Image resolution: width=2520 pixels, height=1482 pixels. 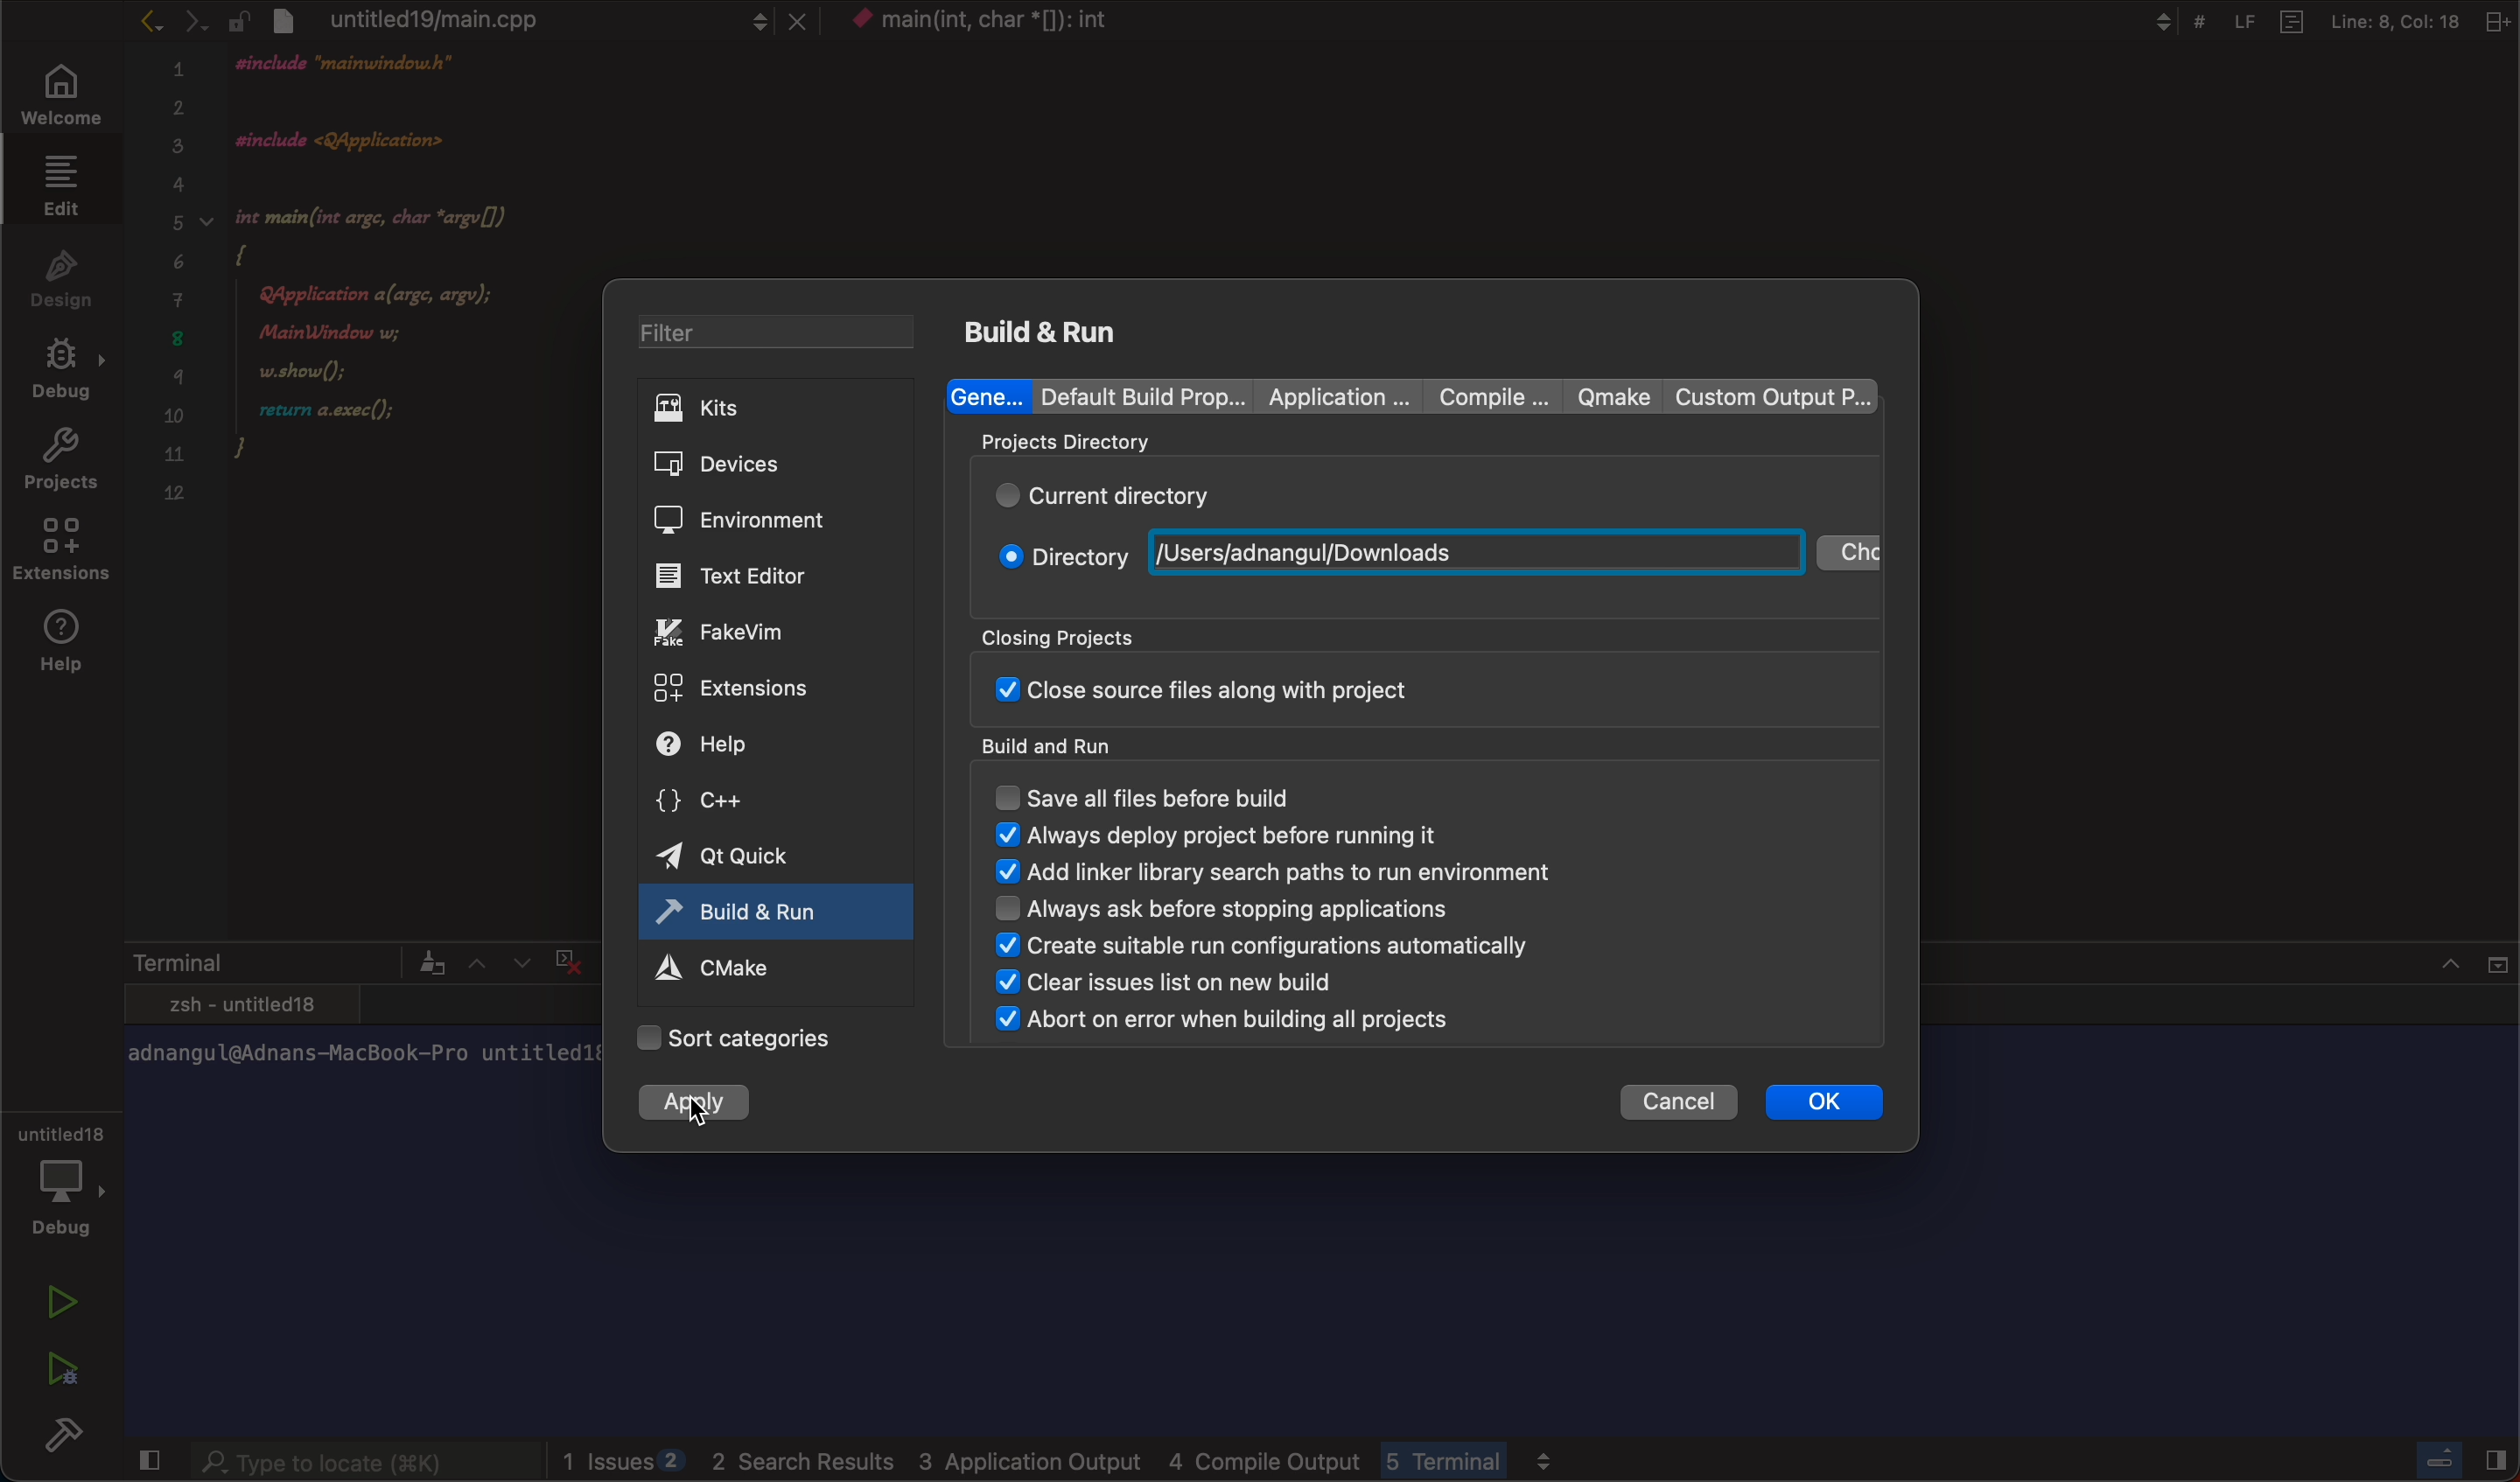 I want to click on general, so click(x=990, y=394).